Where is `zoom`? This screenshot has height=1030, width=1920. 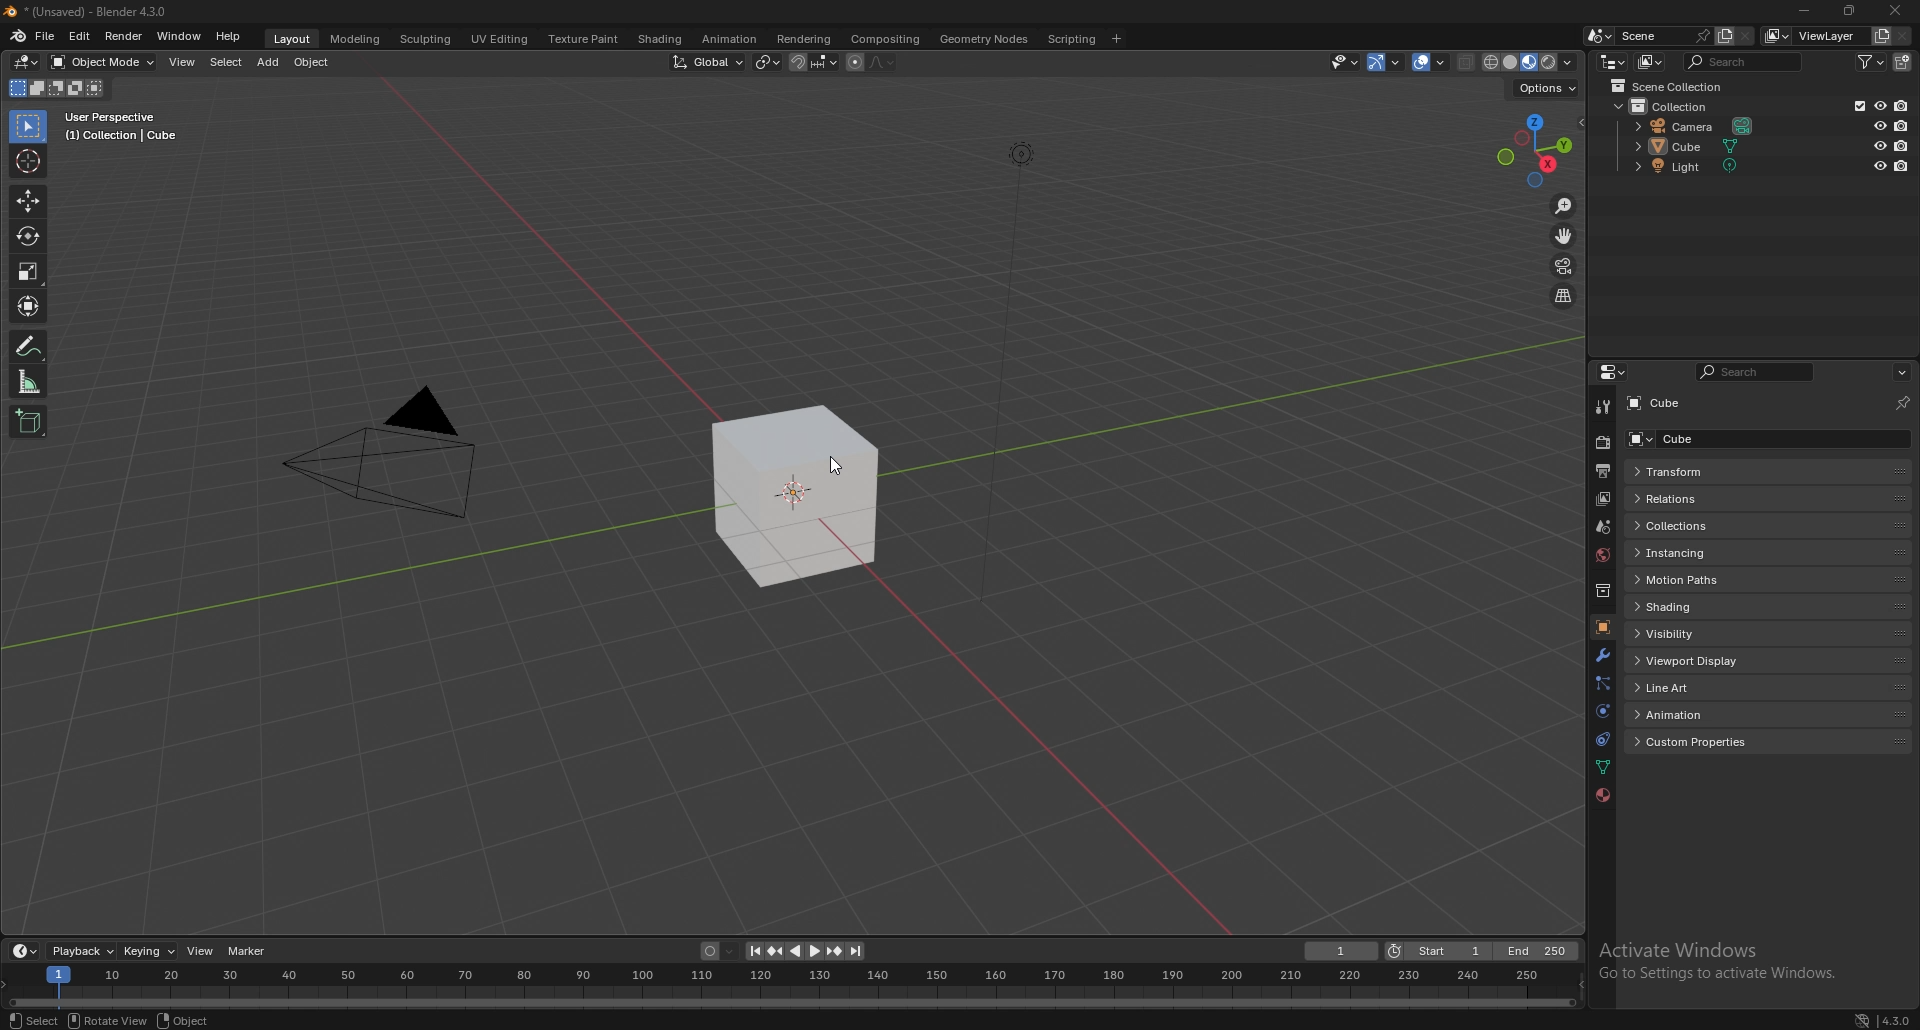 zoom is located at coordinates (1564, 206).